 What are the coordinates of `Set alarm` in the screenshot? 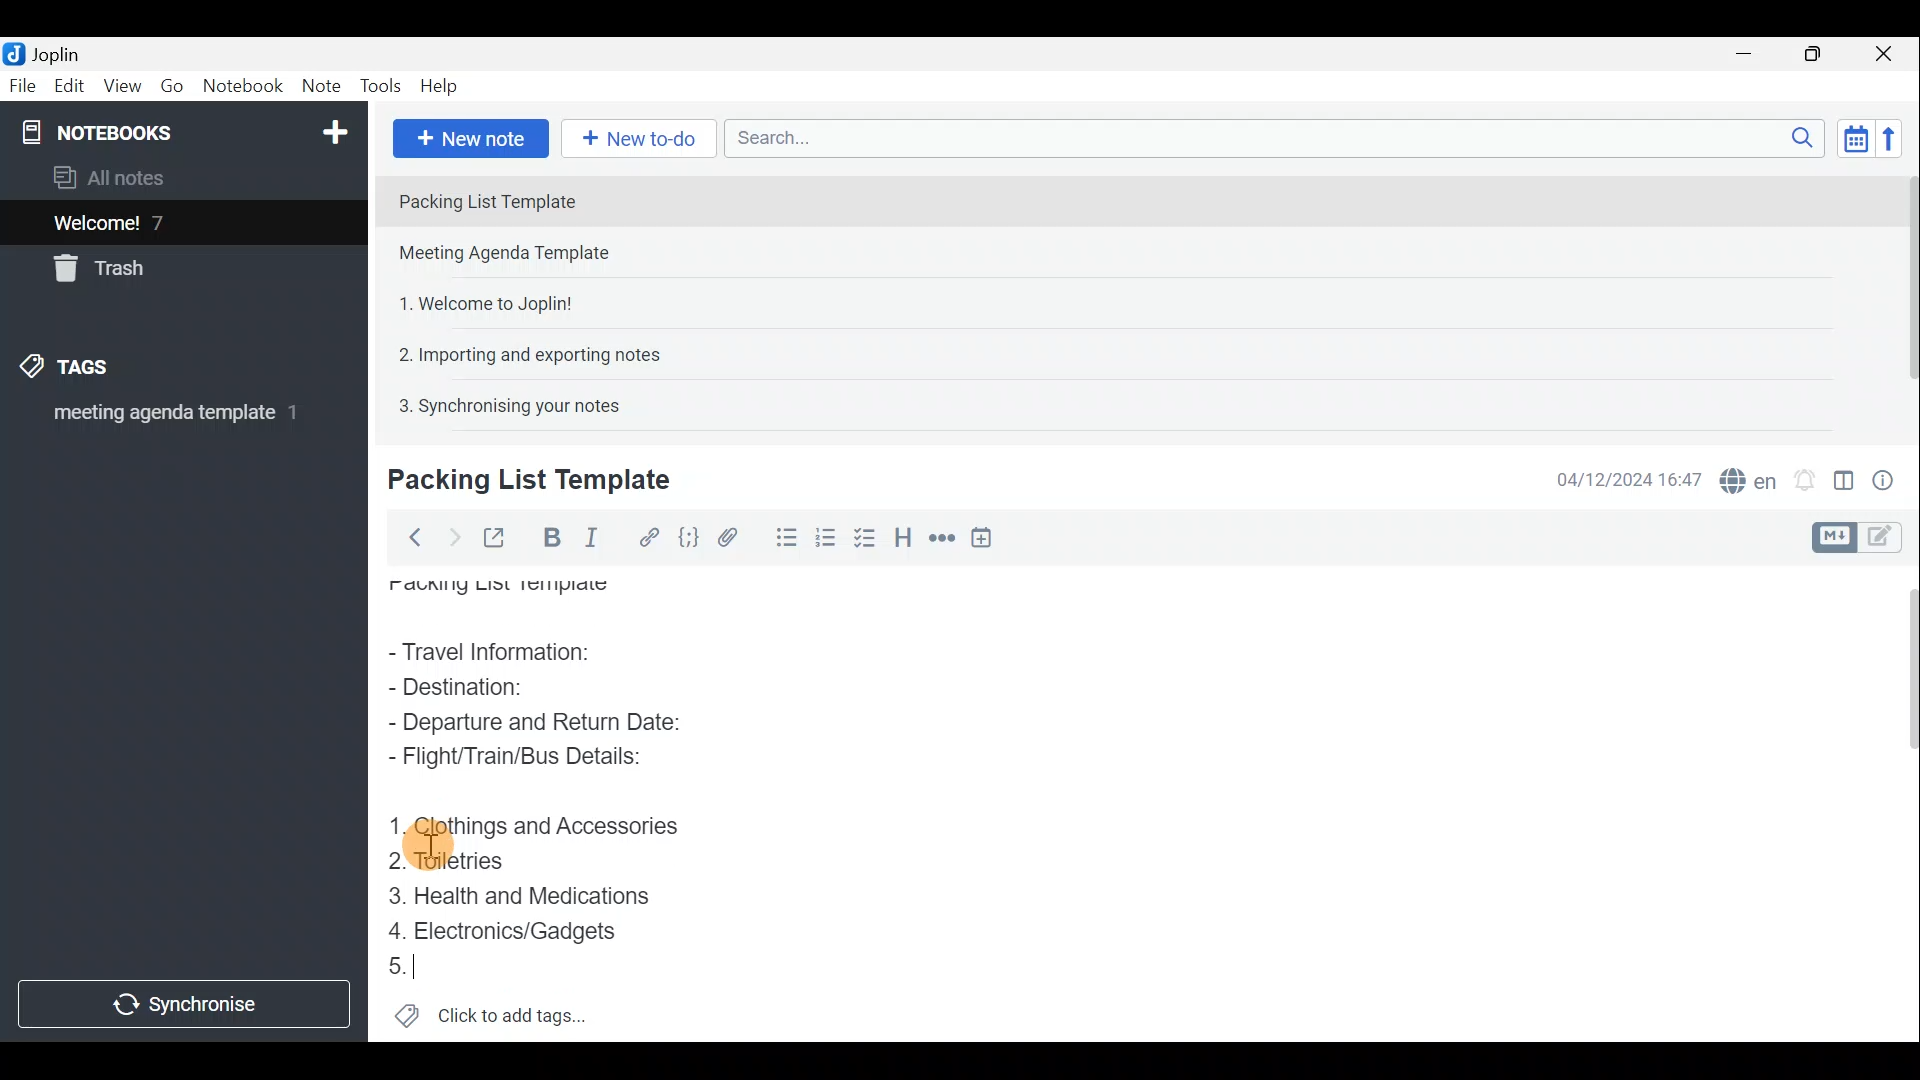 It's located at (1804, 475).